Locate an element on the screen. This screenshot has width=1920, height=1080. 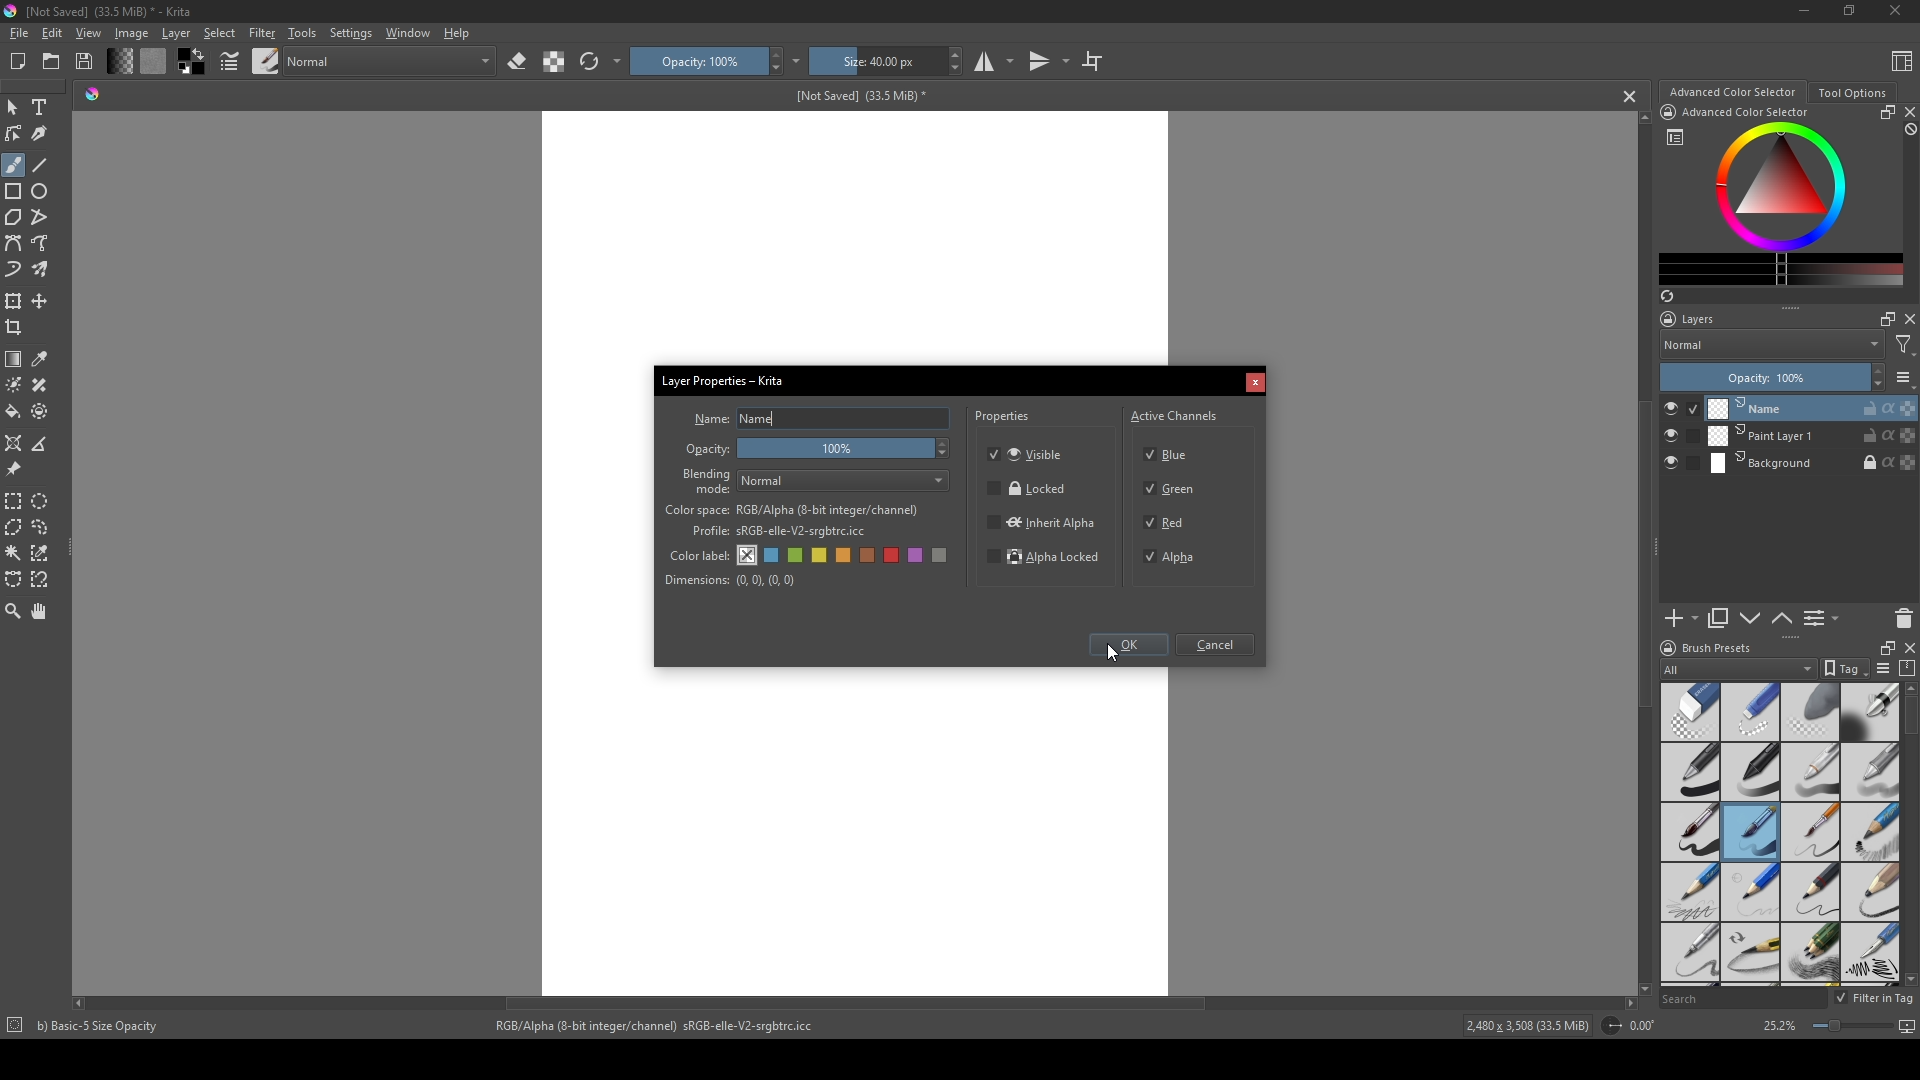
Name is located at coordinates (844, 419).